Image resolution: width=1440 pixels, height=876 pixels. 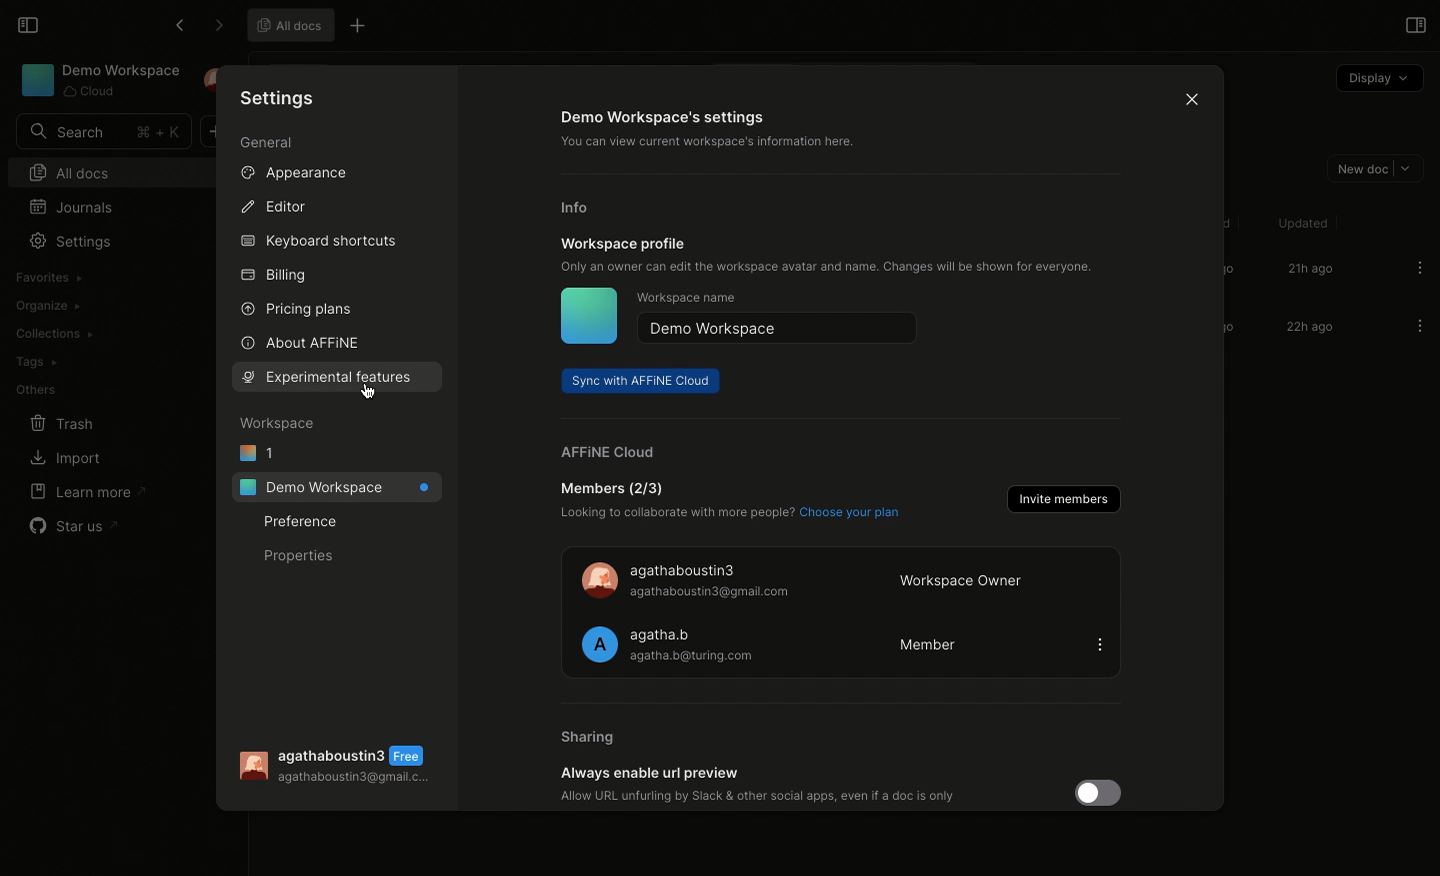 I want to click on Editor, so click(x=272, y=205).